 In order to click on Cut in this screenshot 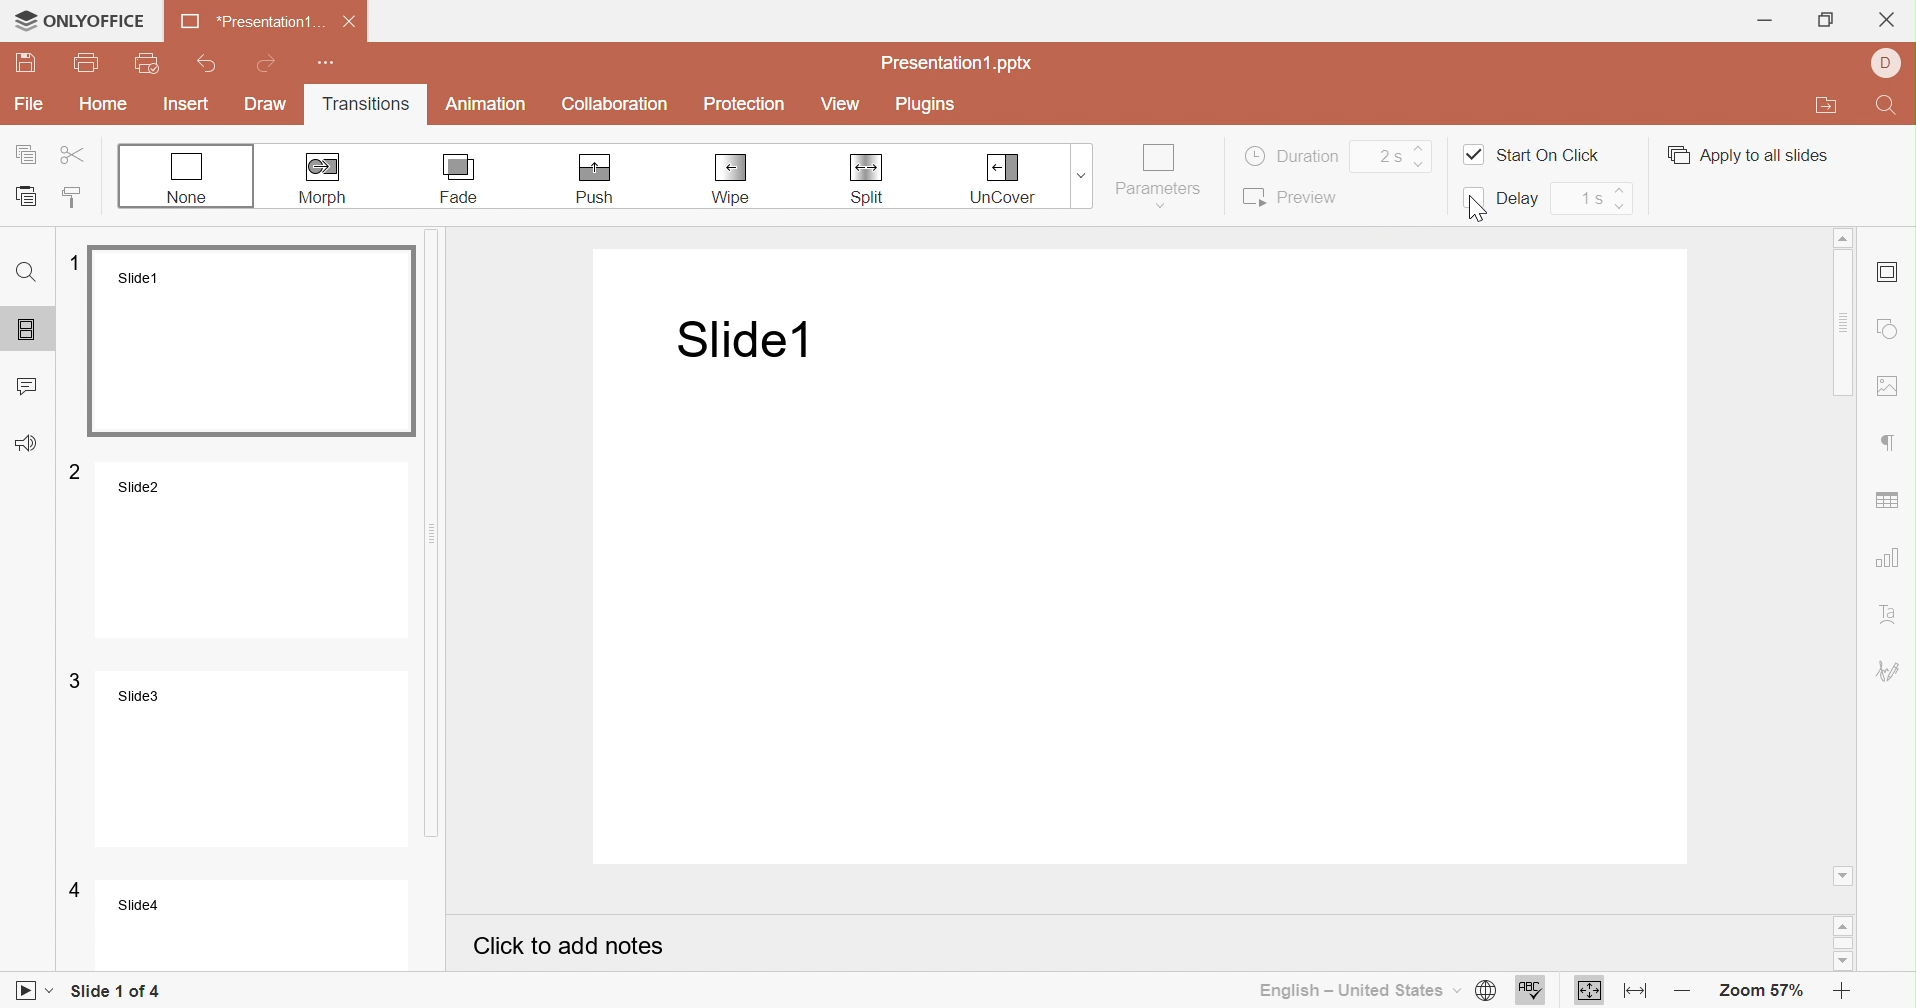, I will do `click(73, 153)`.